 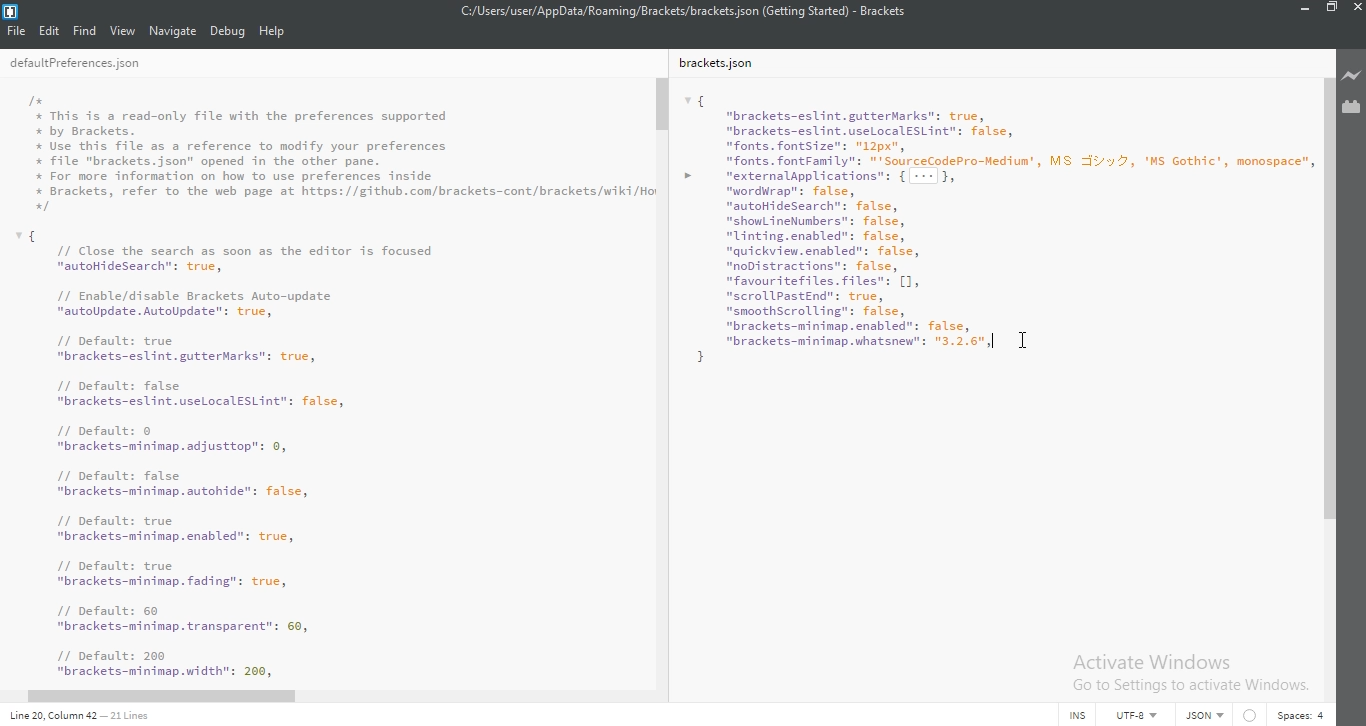 What do you see at coordinates (18, 30) in the screenshot?
I see `File` at bounding box center [18, 30].